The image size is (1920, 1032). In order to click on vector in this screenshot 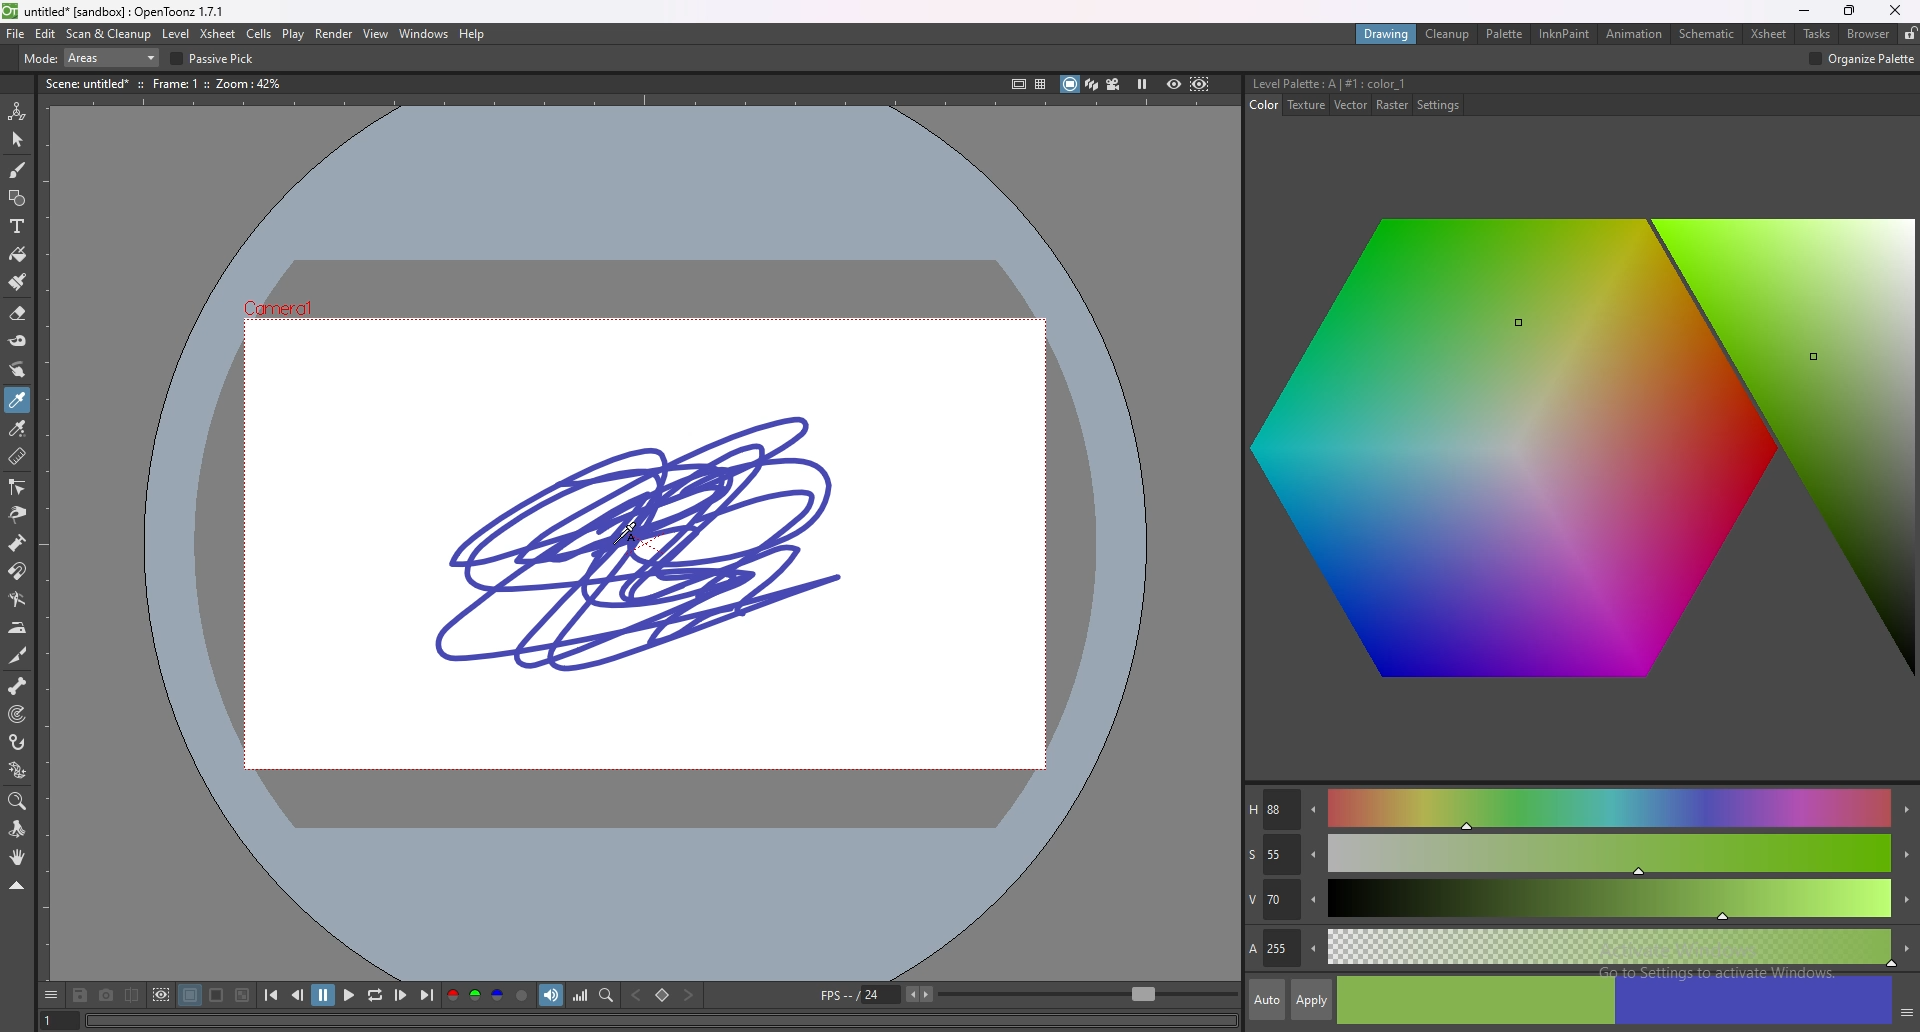, I will do `click(1353, 106)`.